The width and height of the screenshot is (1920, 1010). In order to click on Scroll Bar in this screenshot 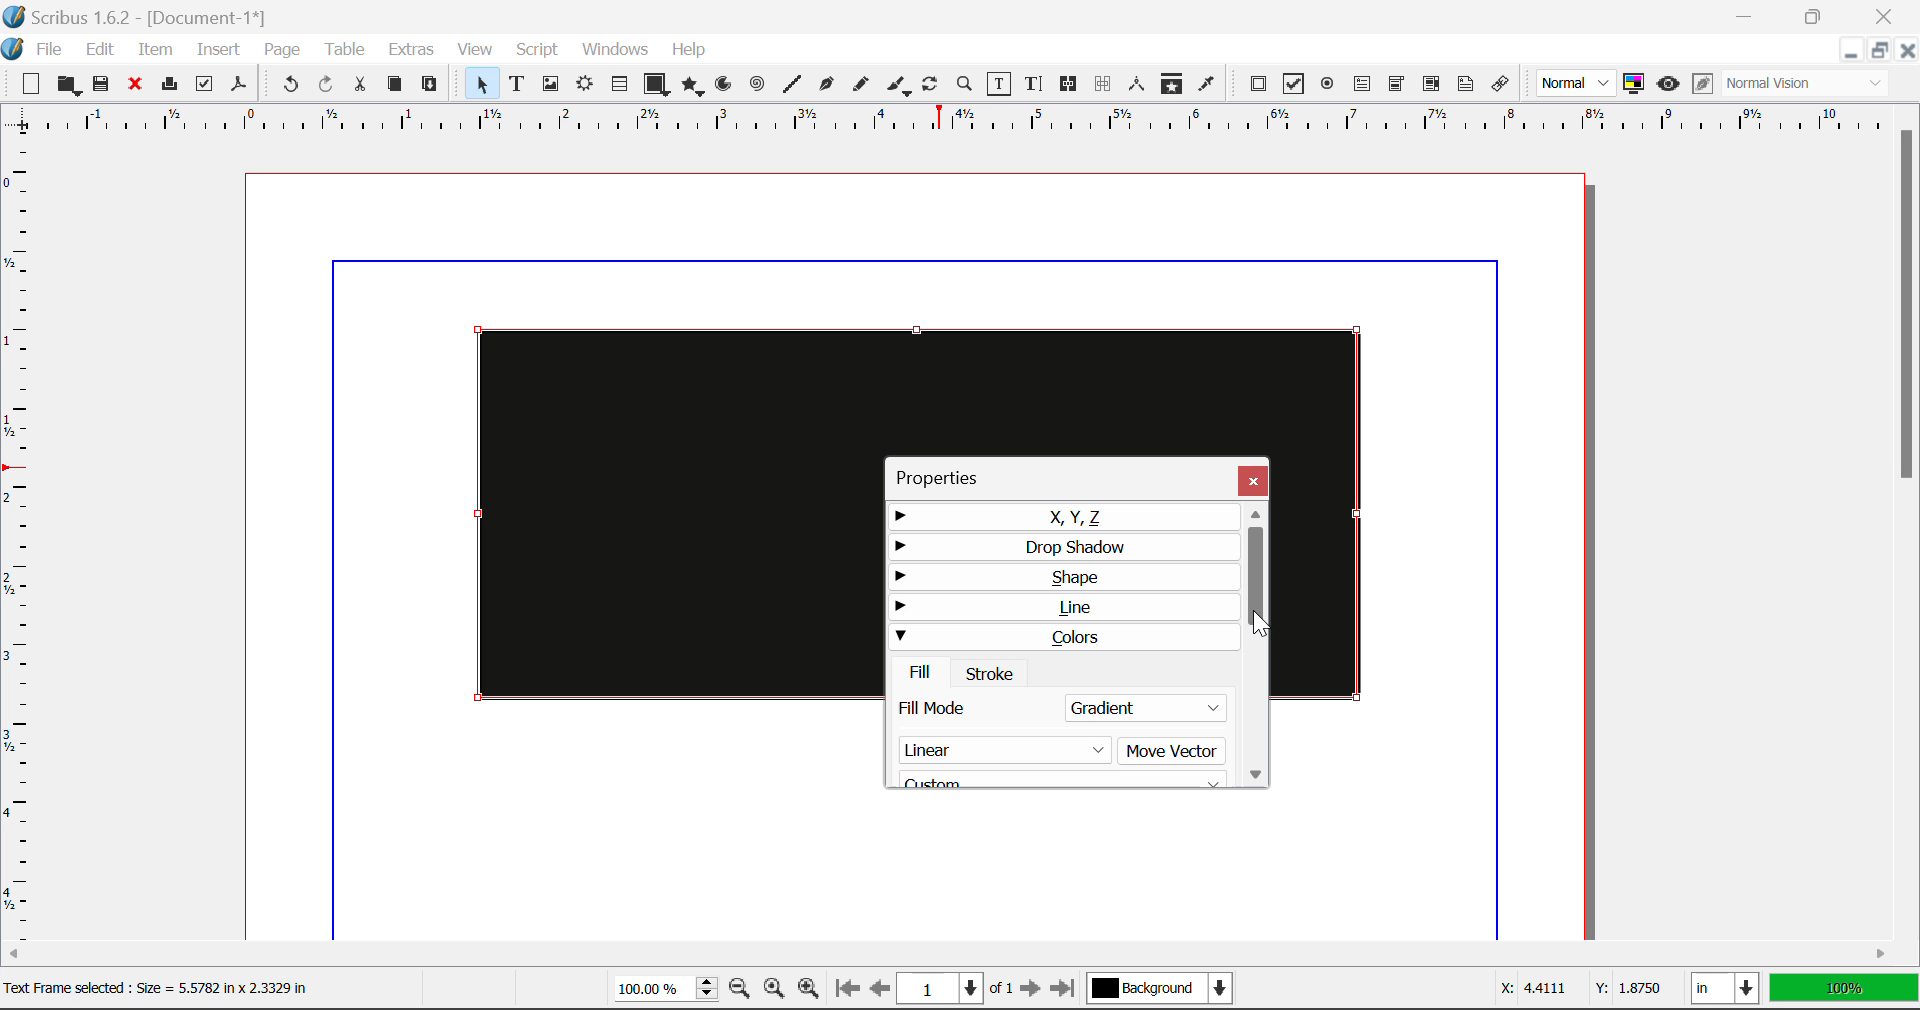, I will do `click(1908, 522)`.